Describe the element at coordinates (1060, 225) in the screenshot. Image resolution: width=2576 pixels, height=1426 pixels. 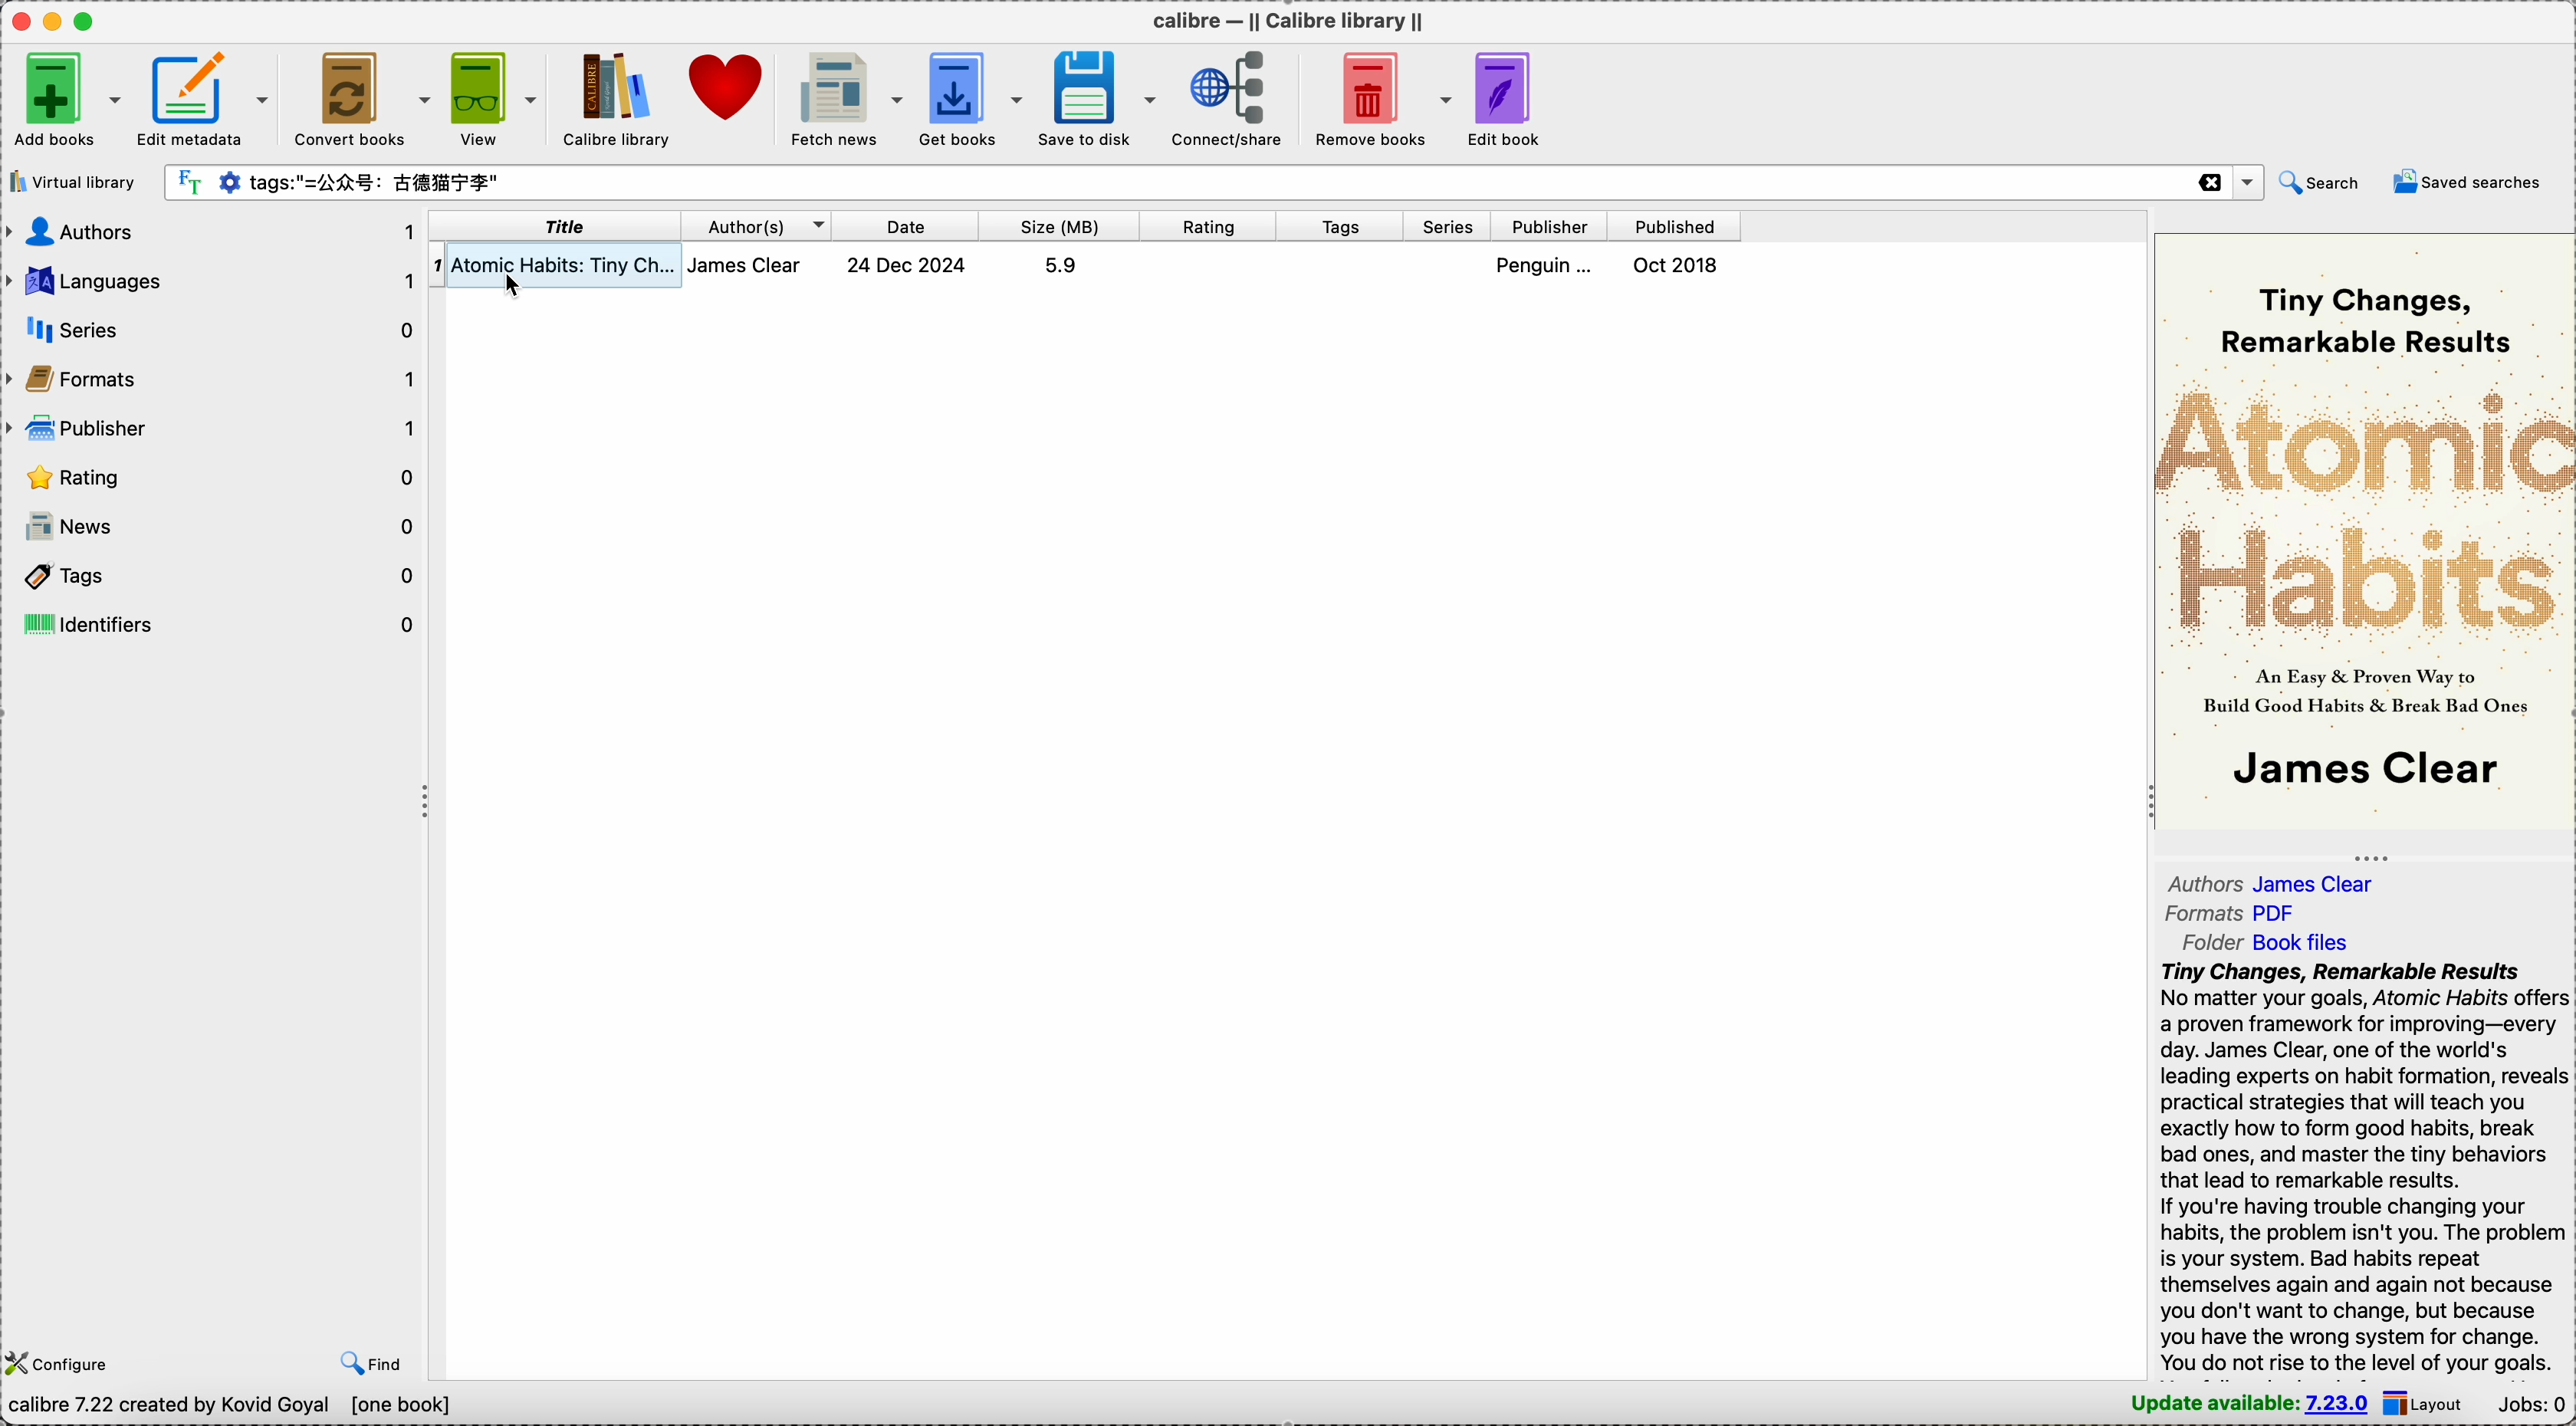
I see `size` at that location.